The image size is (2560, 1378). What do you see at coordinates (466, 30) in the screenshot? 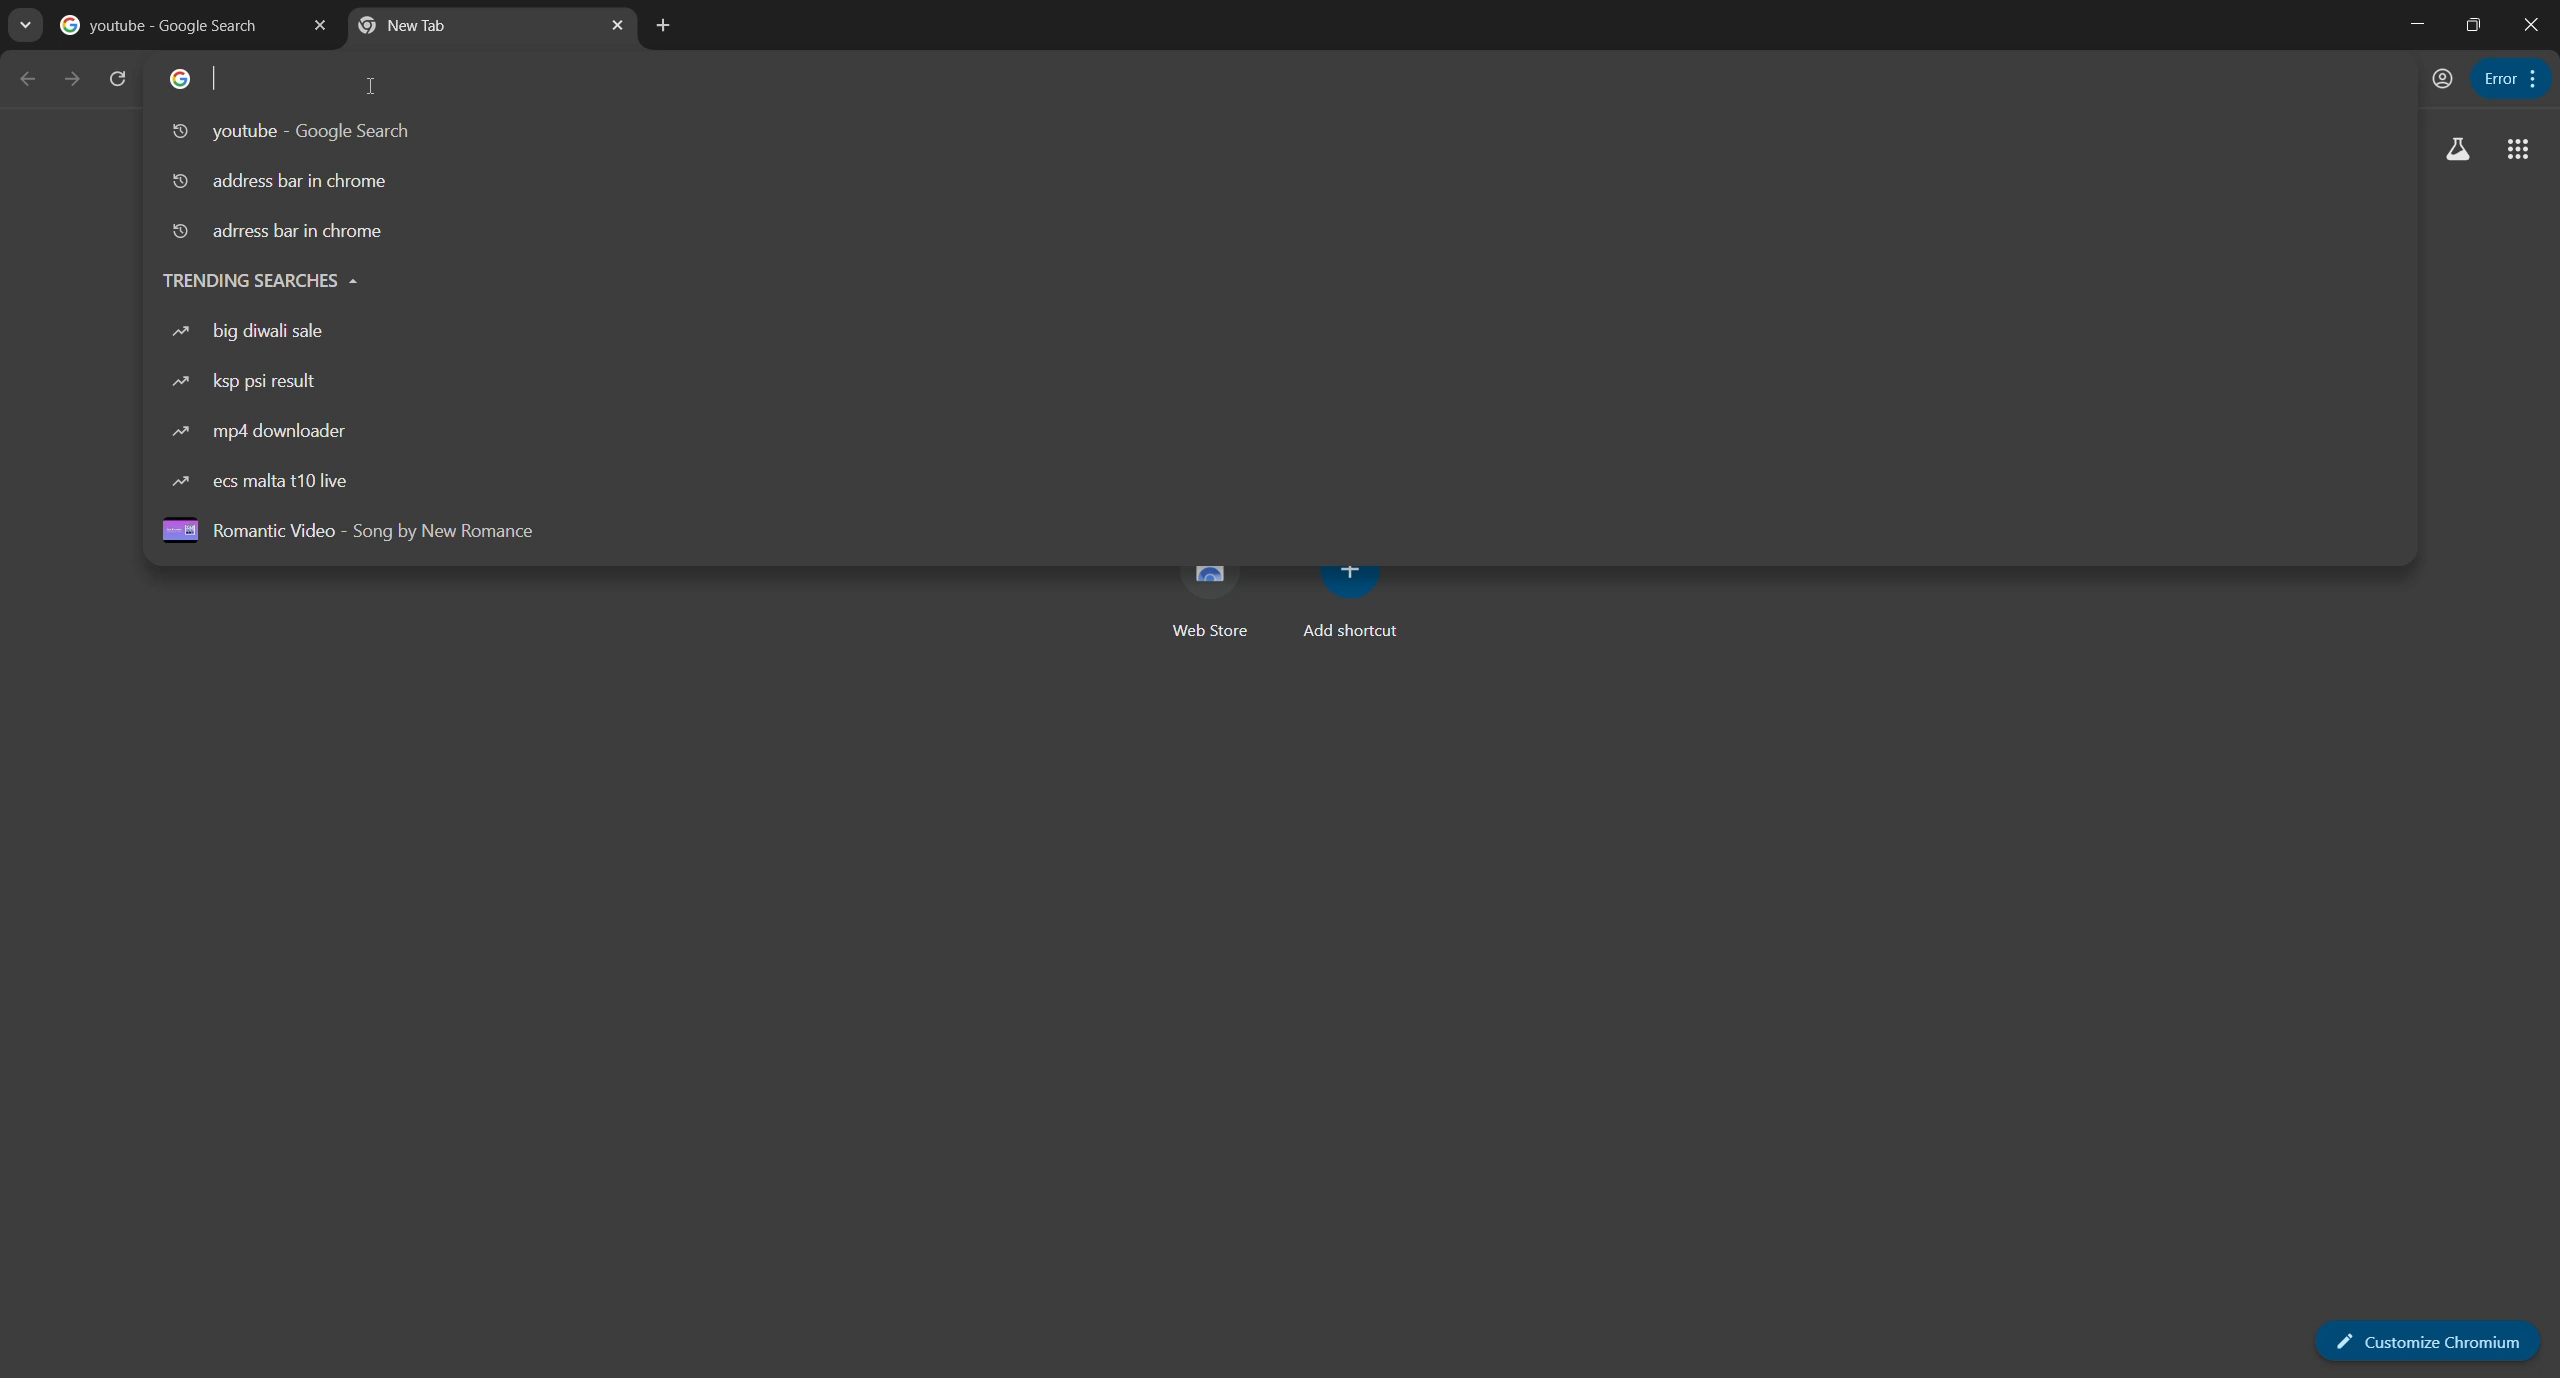
I see `new tab` at bounding box center [466, 30].